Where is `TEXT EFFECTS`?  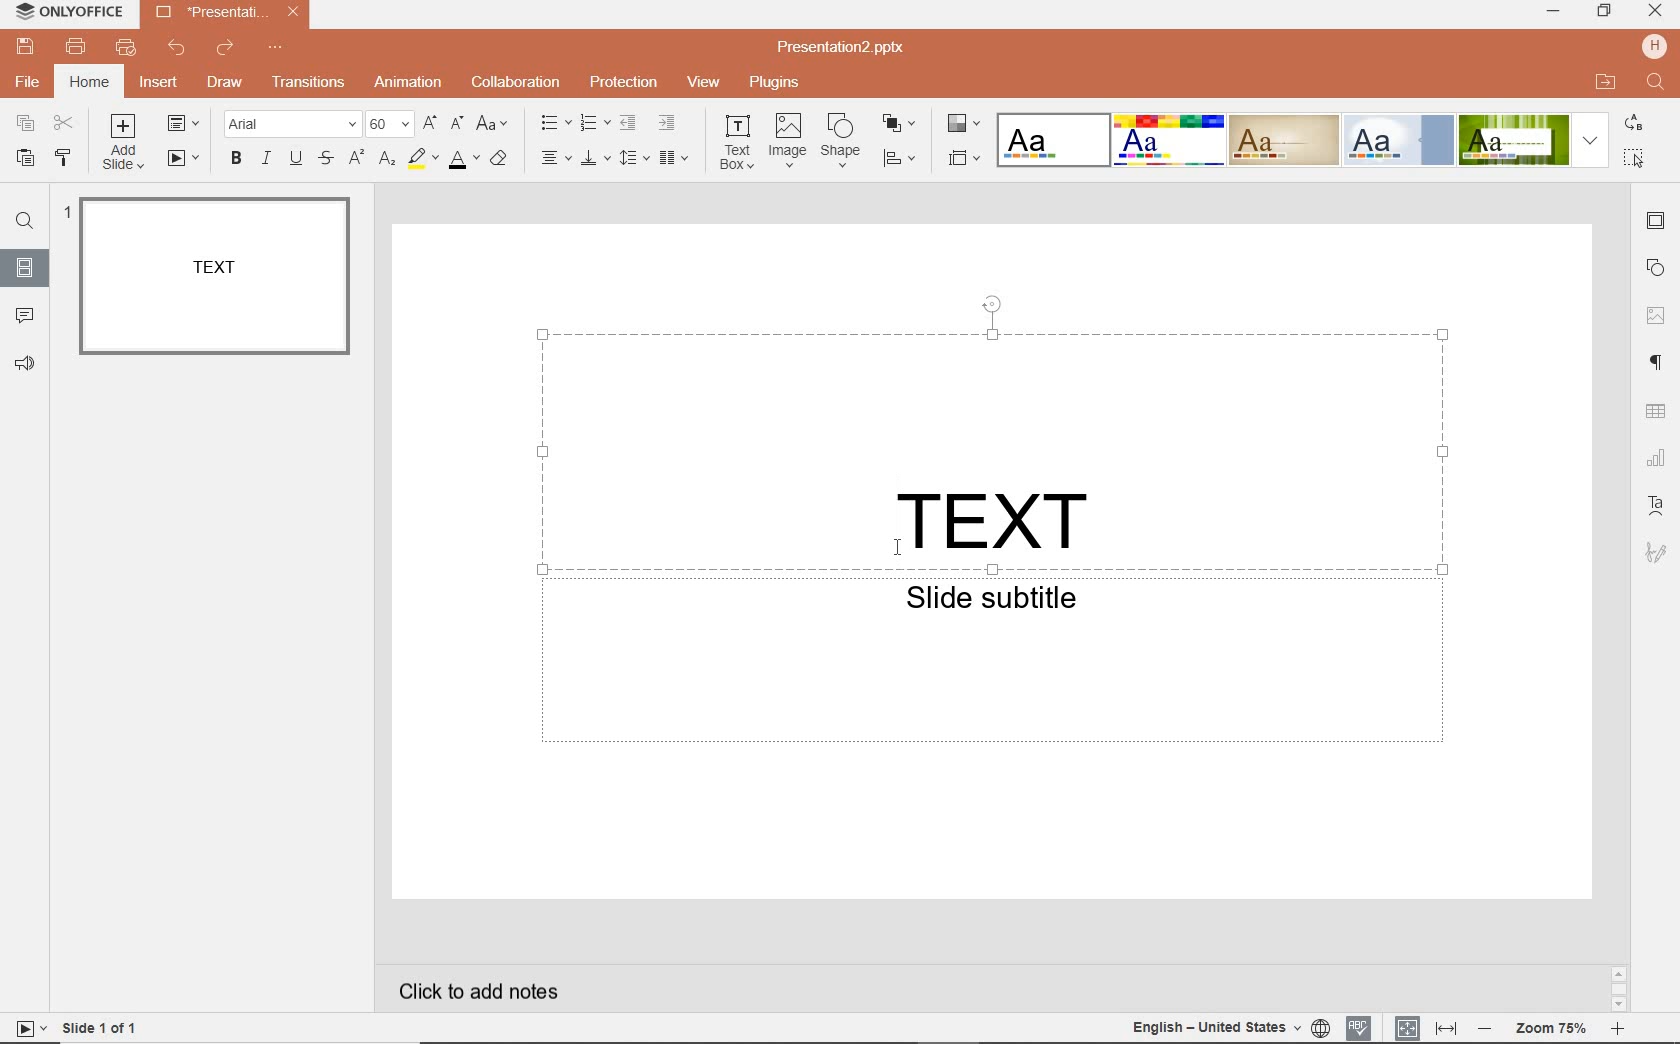 TEXT EFFECTS is located at coordinates (1302, 138).